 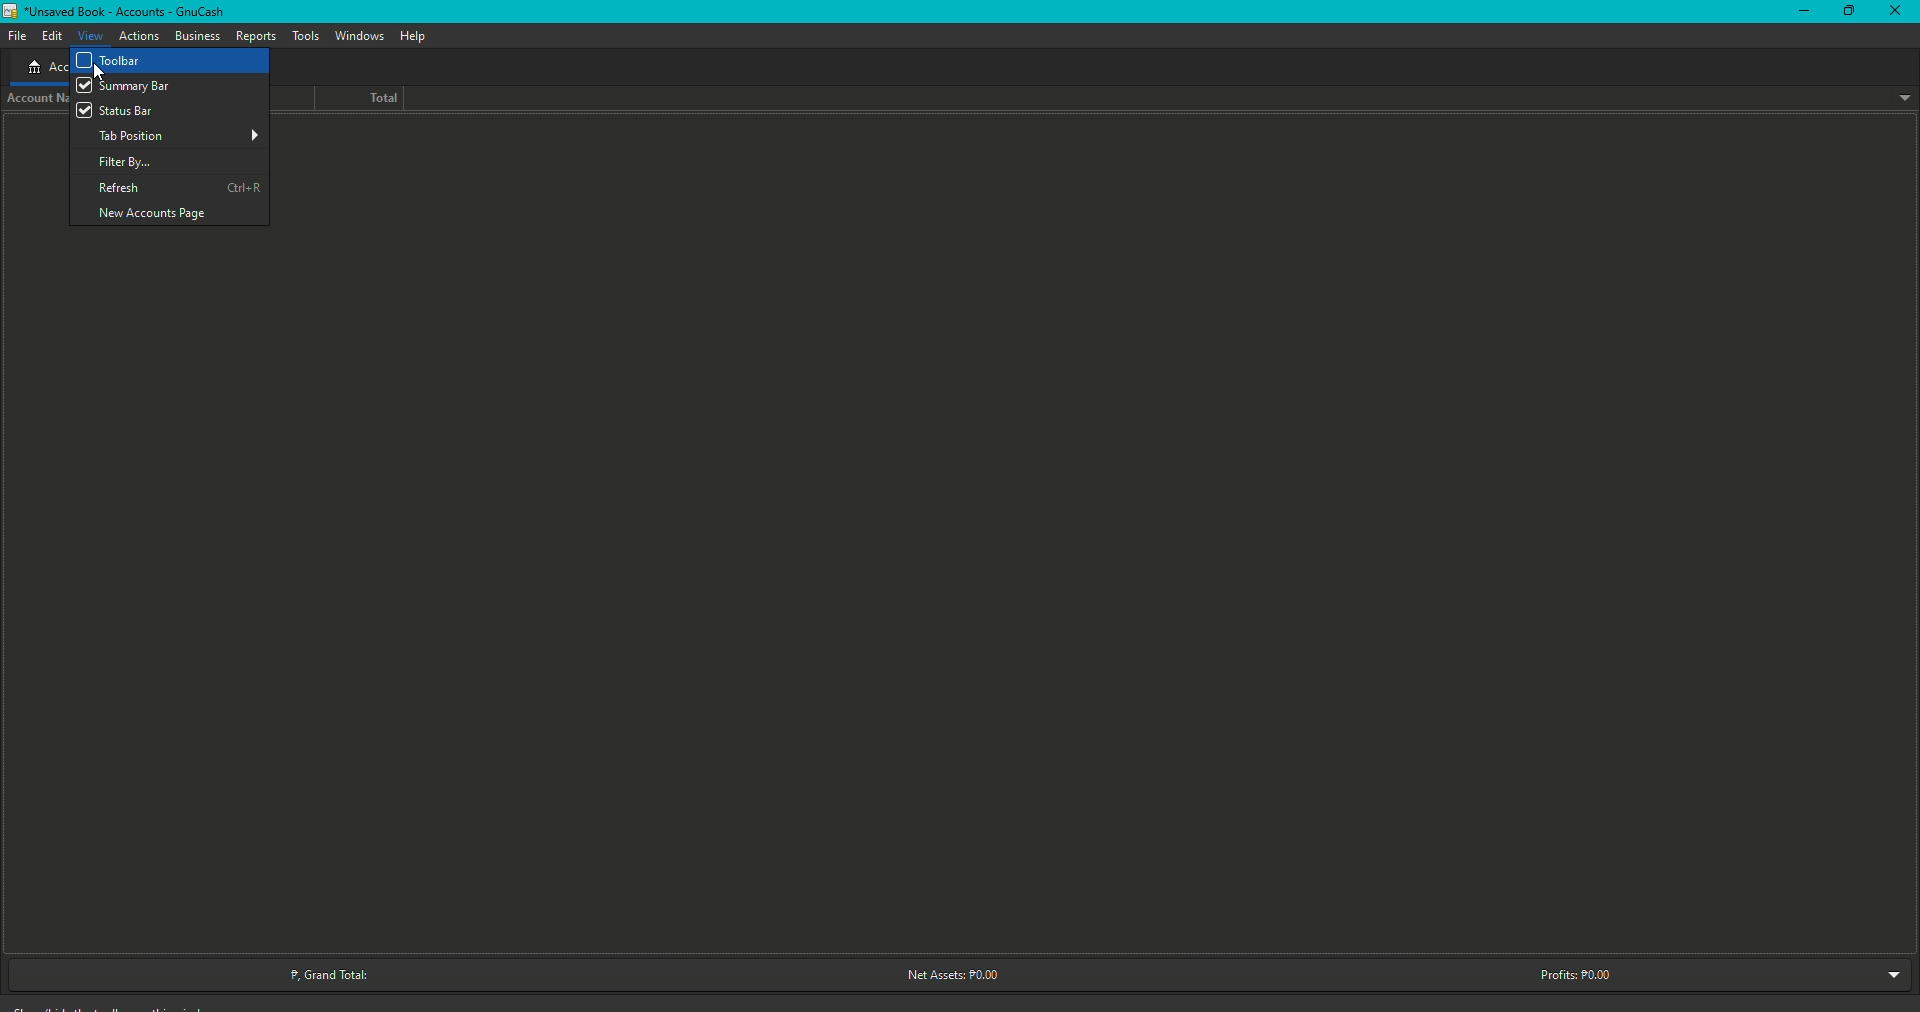 I want to click on Refresh, so click(x=122, y=188).